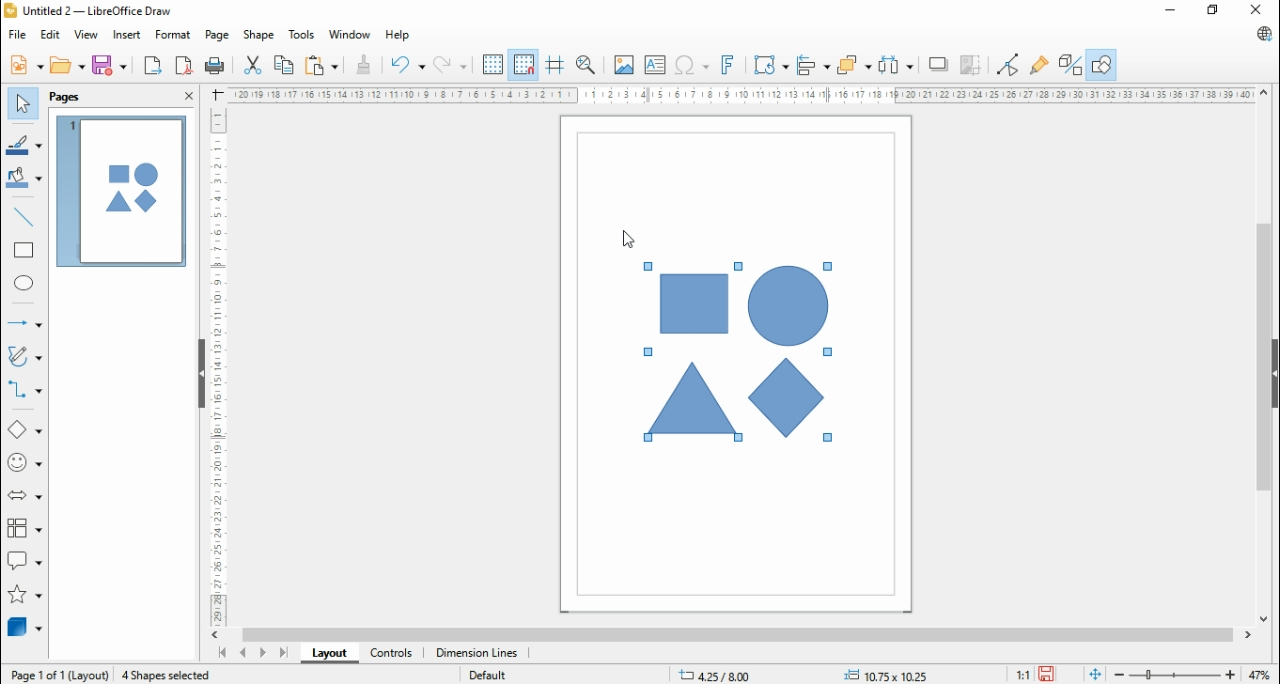 This screenshot has height=684, width=1280. What do you see at coordinates (26, 594) in the screenshot?
I see `stars and banners` at bounding box center [26, 594].